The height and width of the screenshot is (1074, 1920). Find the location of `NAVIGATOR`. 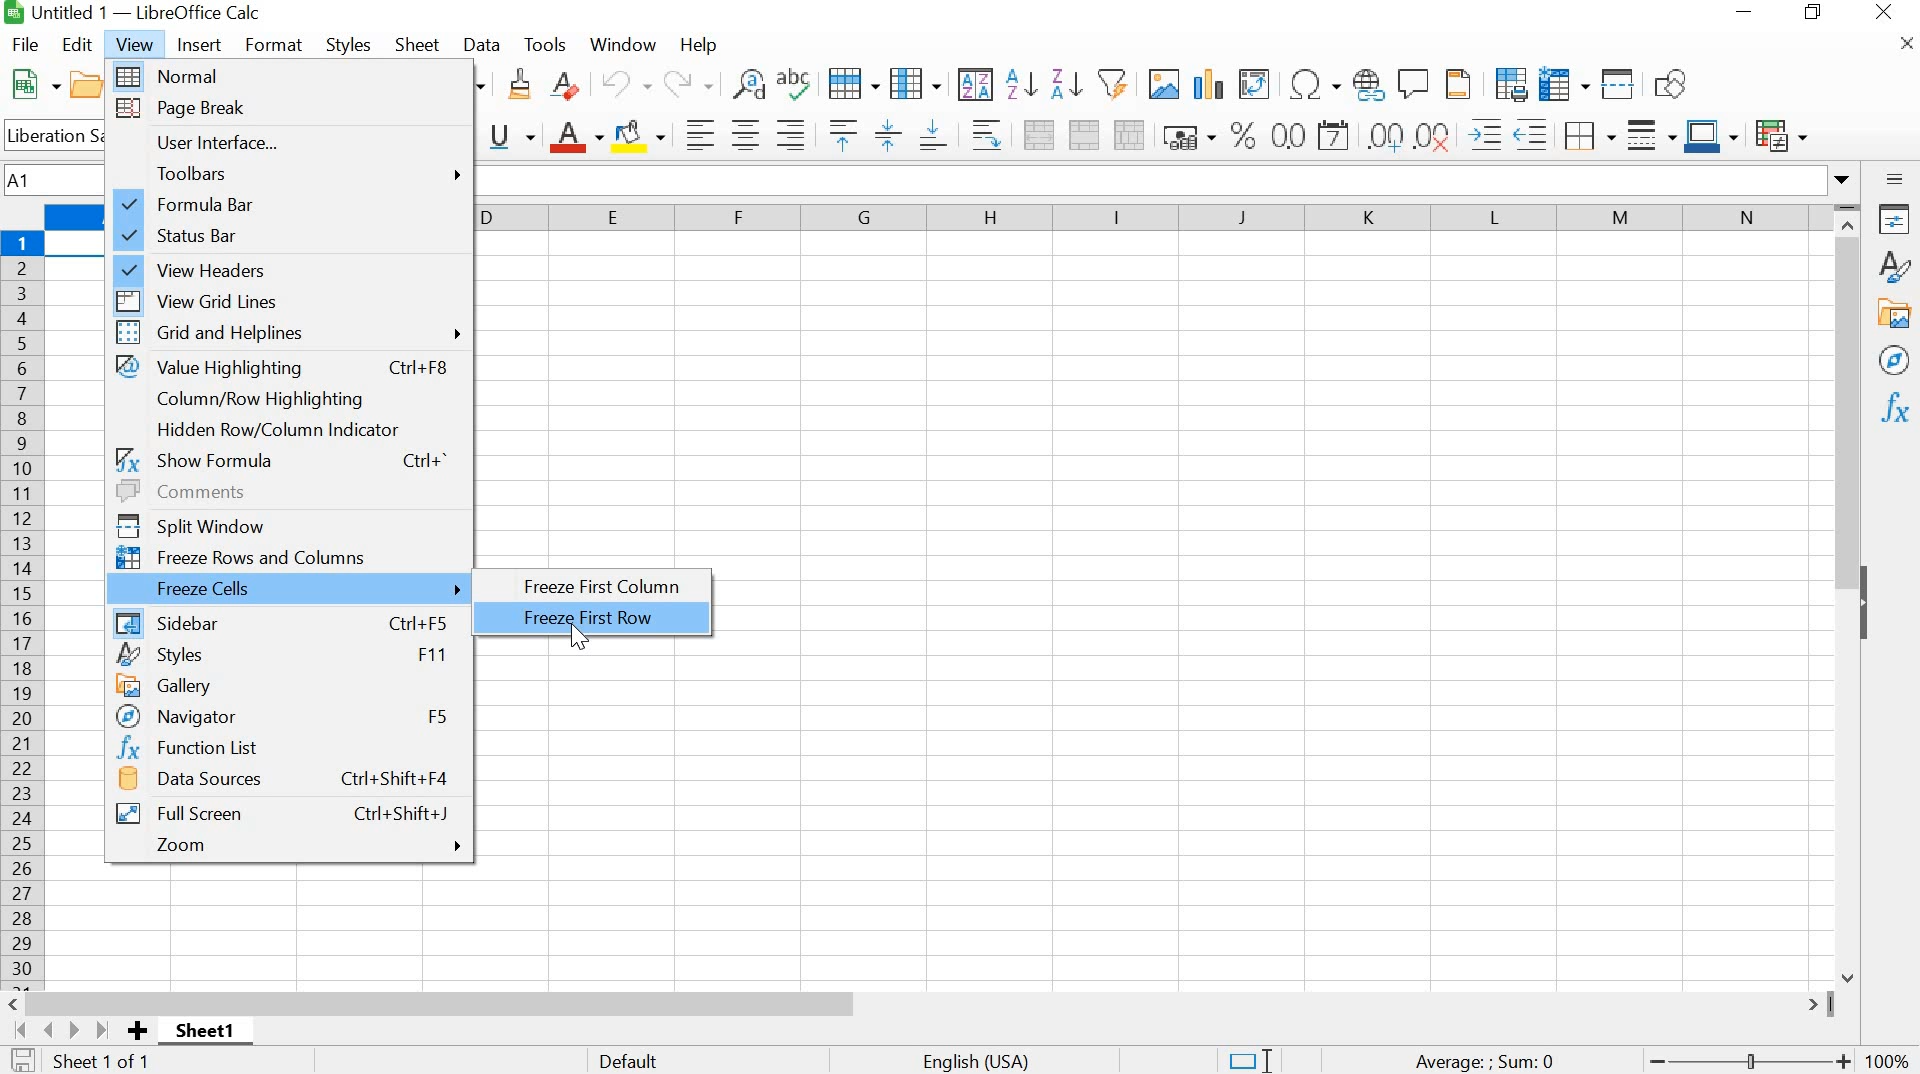

NAVIGATOR is located at coordinates (1893, 361).